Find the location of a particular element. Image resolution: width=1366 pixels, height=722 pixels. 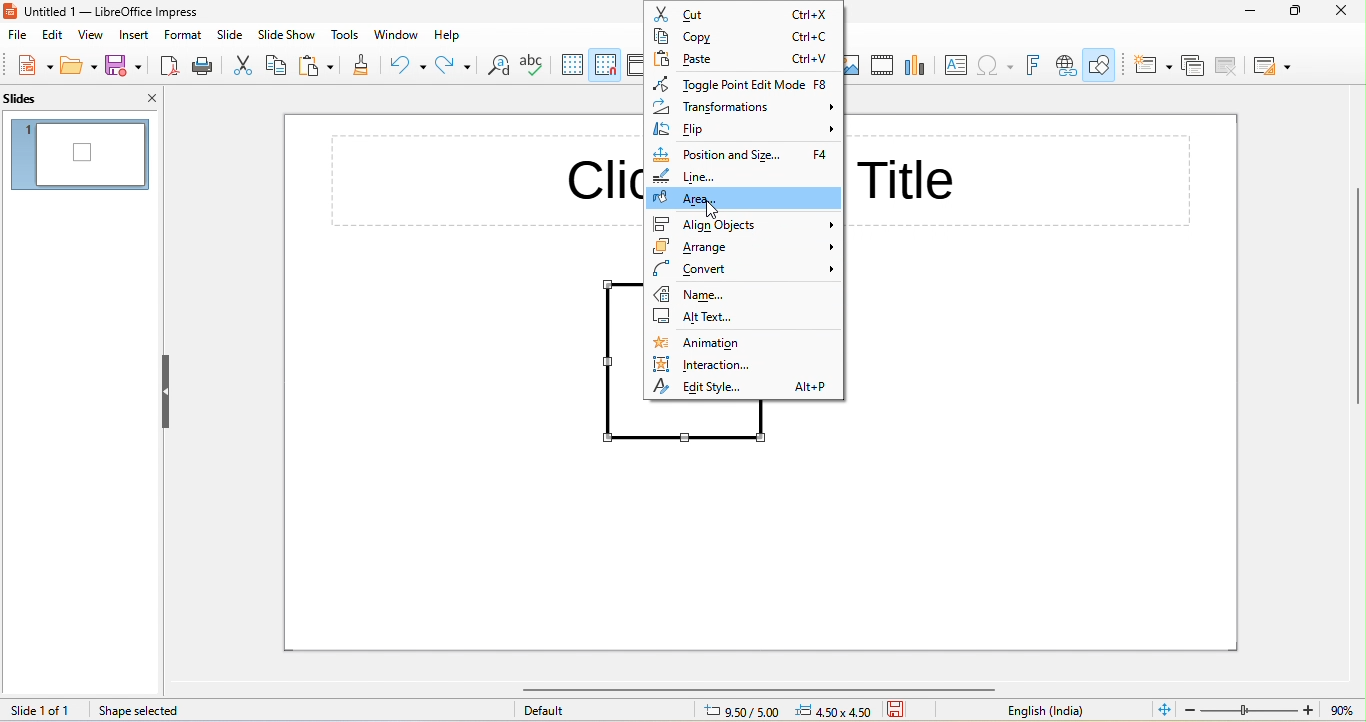

fontwork text is located at coordinates (1031, 65).